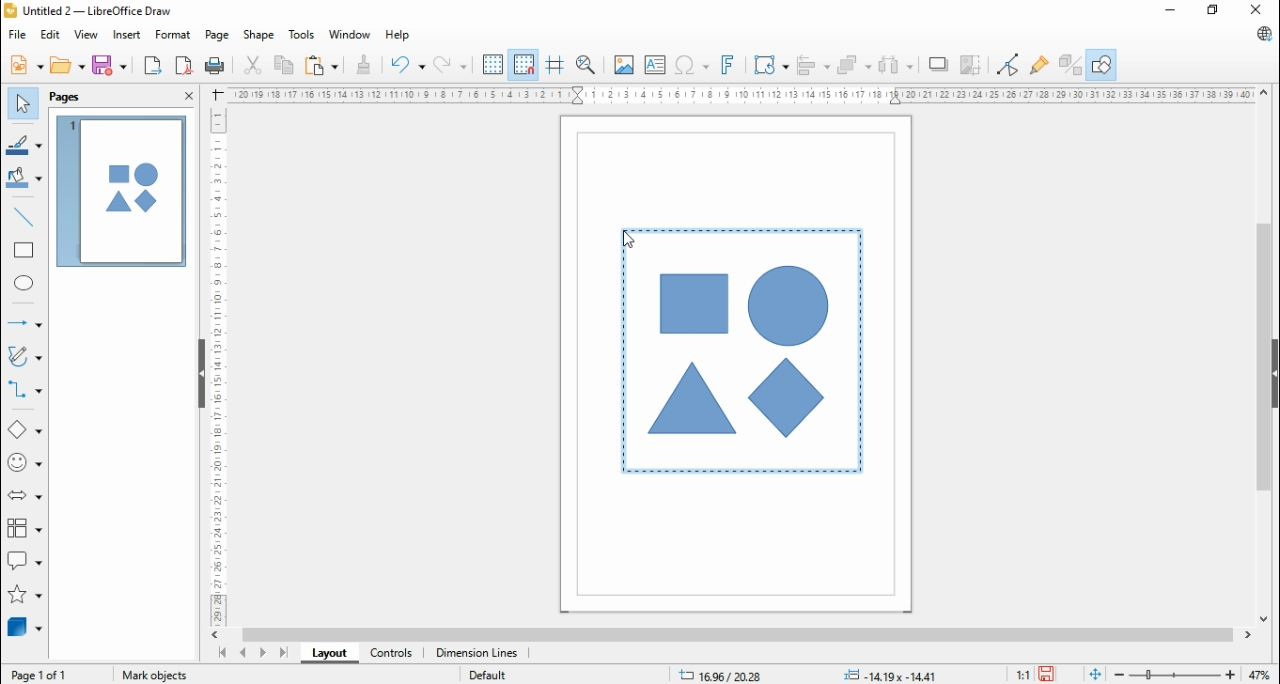 Image resolution: width=1280 pixels, height=684 pixels. Describe the element at coordinates (153, 65) in the screenshot. I see `export` at that location.